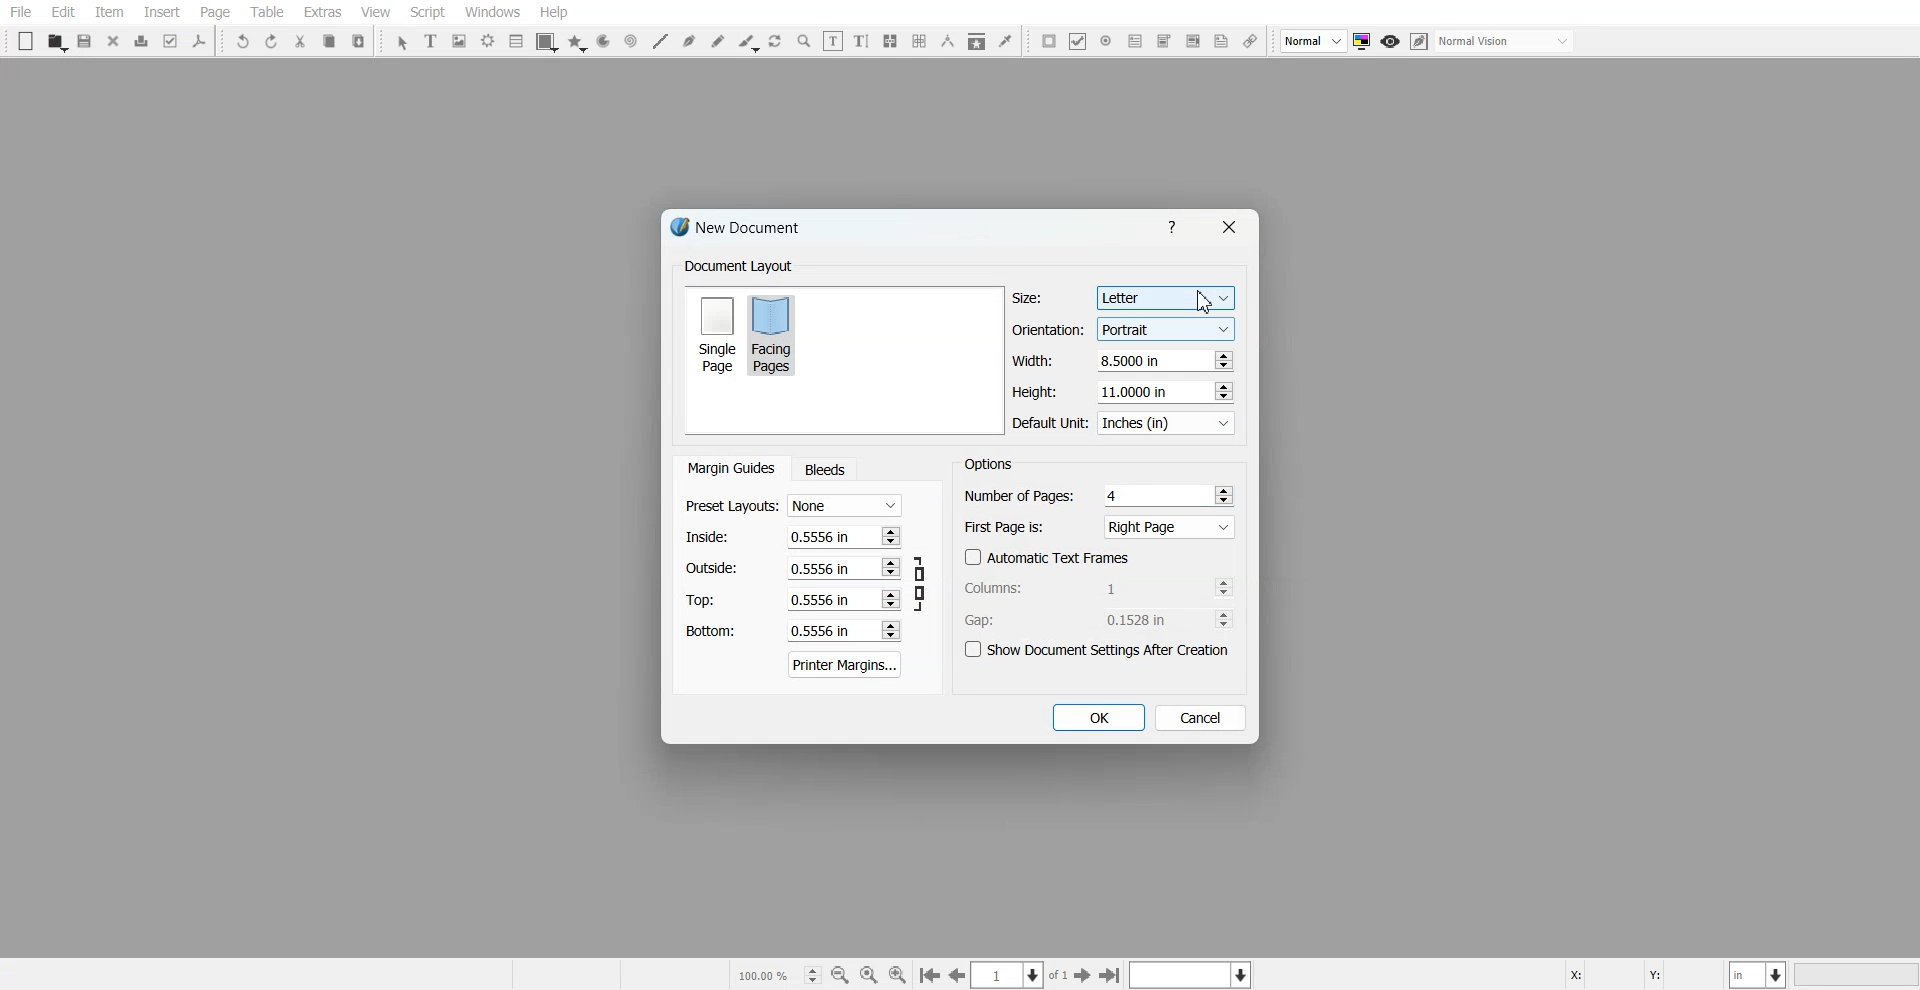 The width and height of the screenshot is (1920, 990). Describe the element at coordinates (21, 12) in the screenshot. I see `File` at that location.